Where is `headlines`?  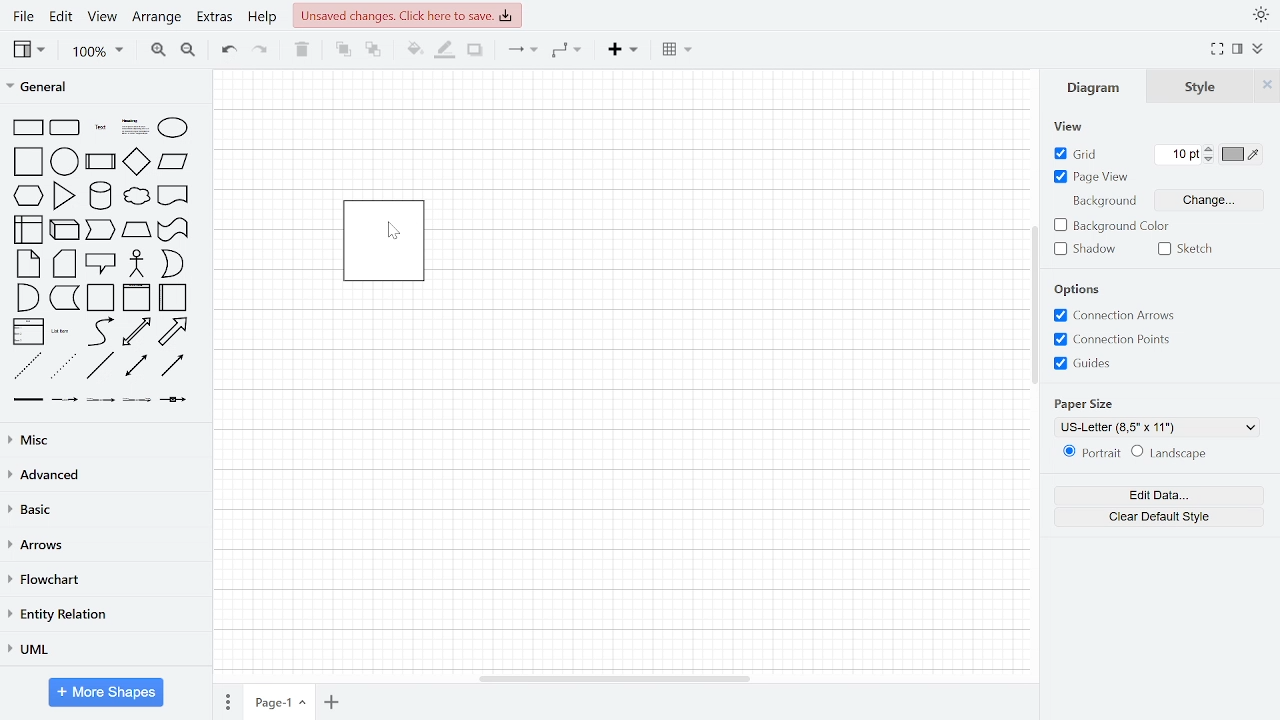 headlines is located at coordinates (135, 127).